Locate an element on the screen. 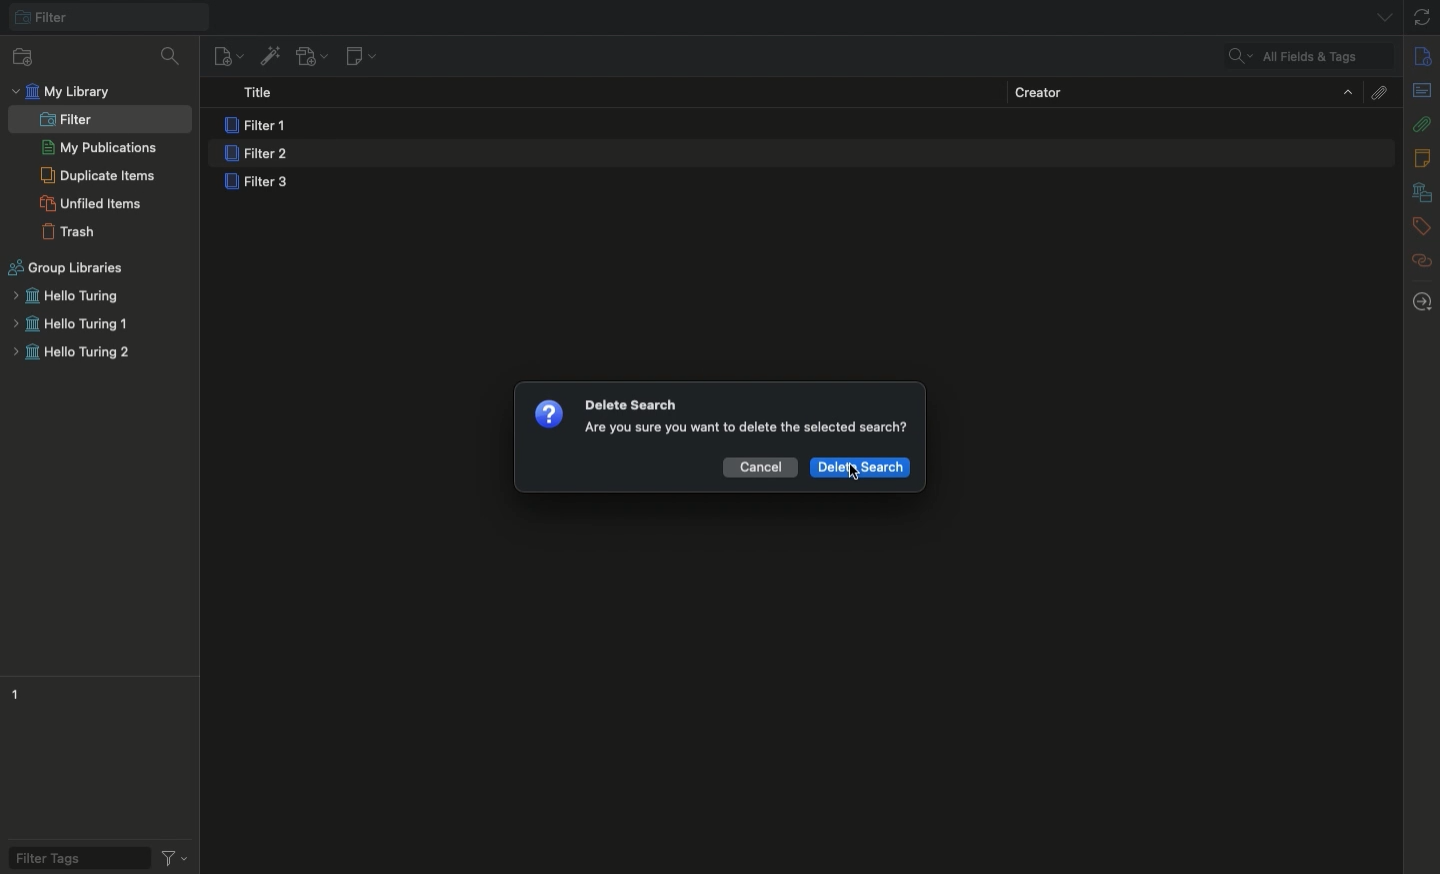 The image size is (1440, 874). Delete search is located at coordinates (632, 405).